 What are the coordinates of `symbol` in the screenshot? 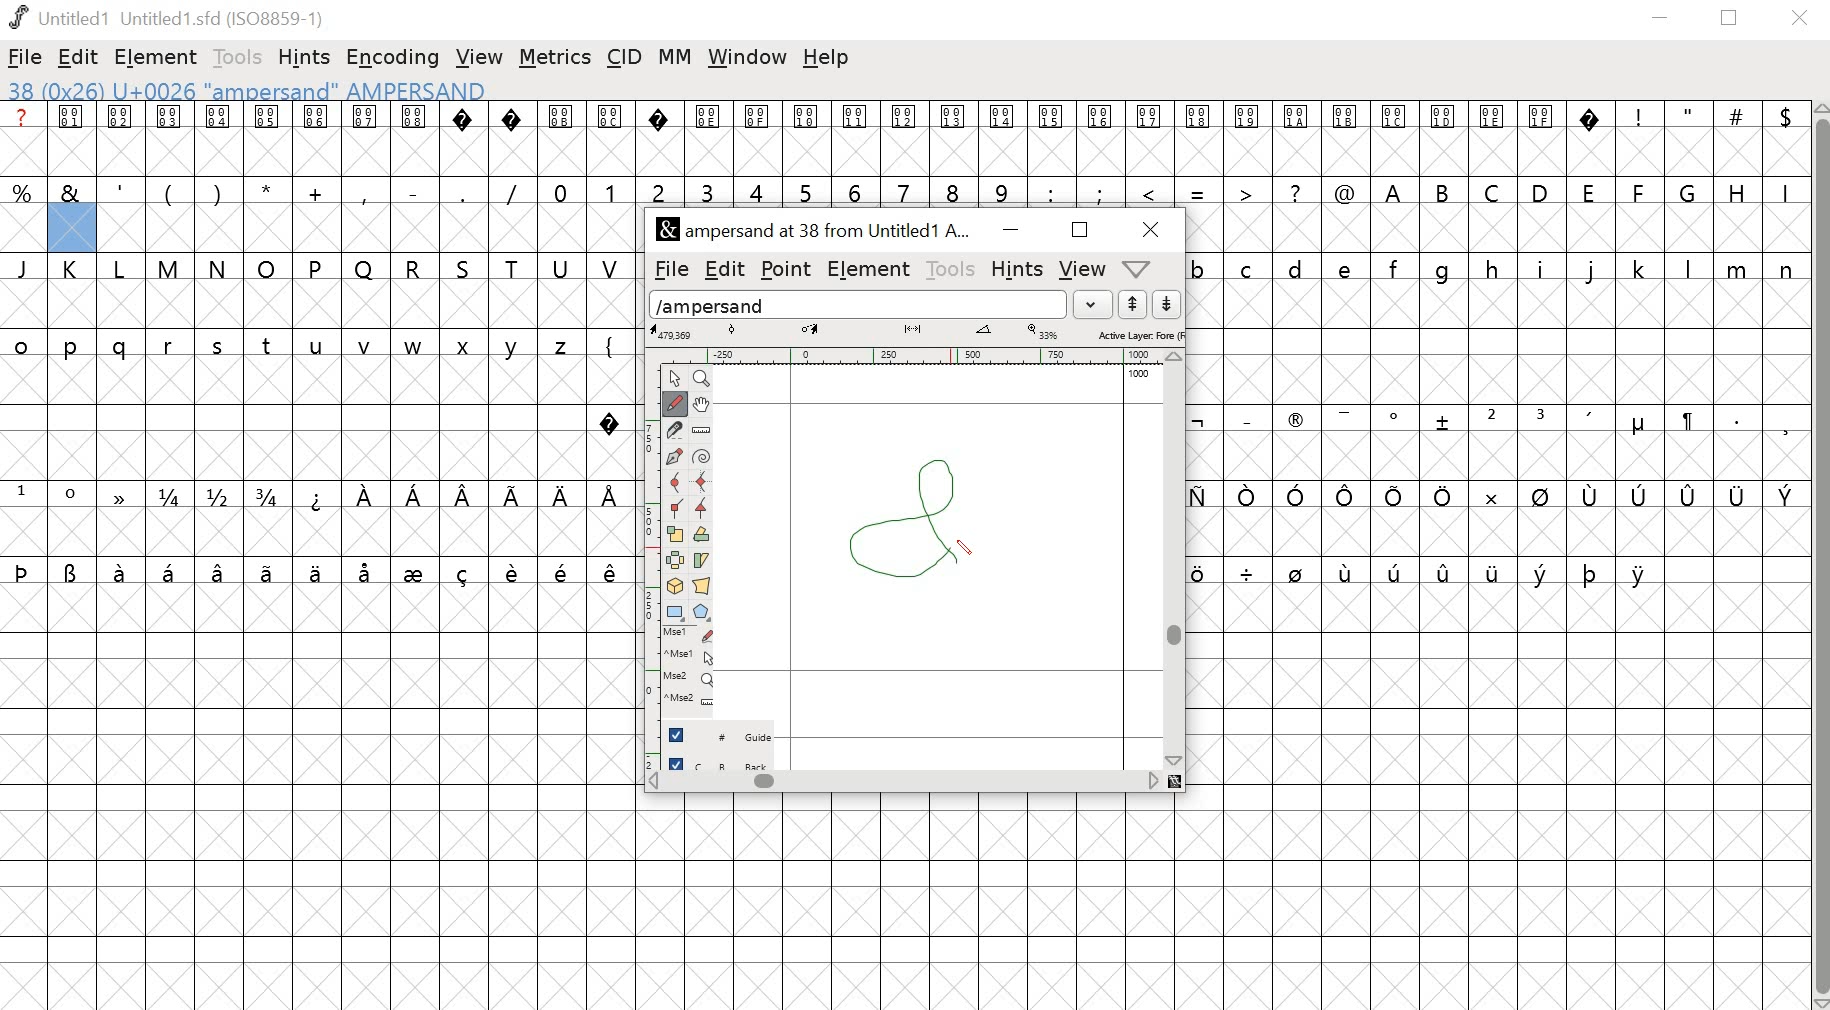 It's located at (315, 571).